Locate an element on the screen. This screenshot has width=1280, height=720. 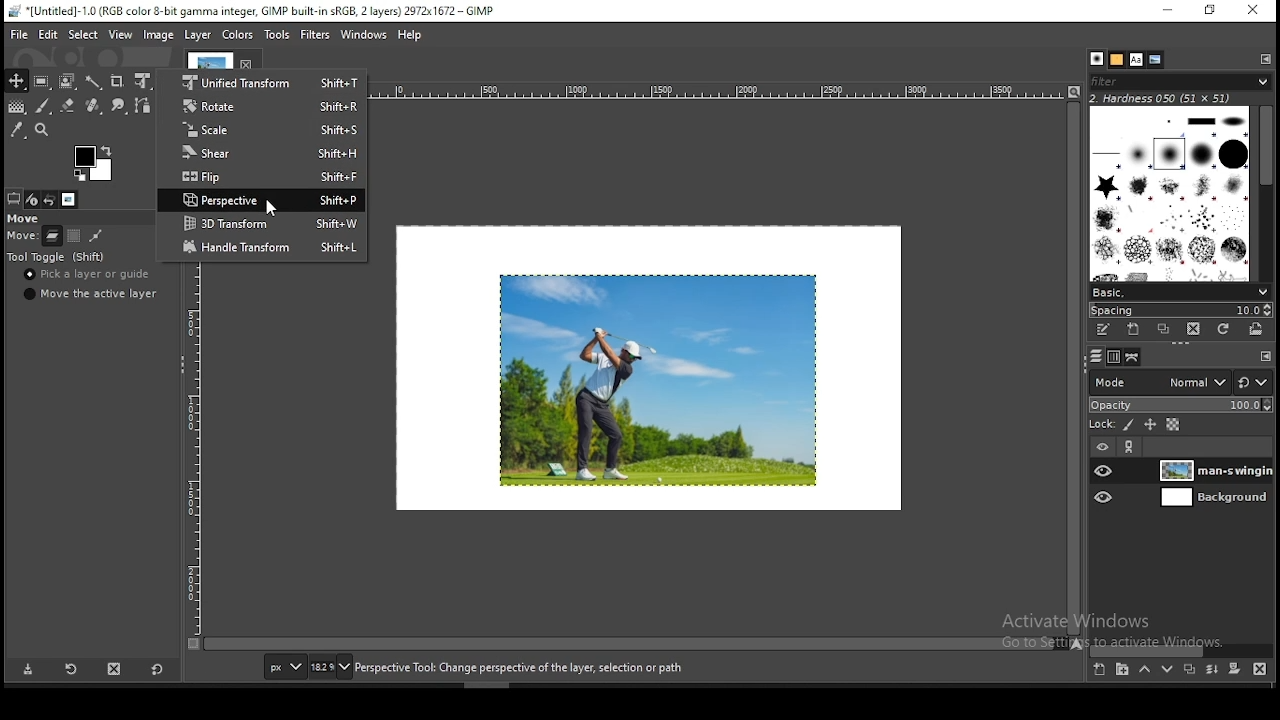
move layer on step up is located at coordinates (1142, 669).